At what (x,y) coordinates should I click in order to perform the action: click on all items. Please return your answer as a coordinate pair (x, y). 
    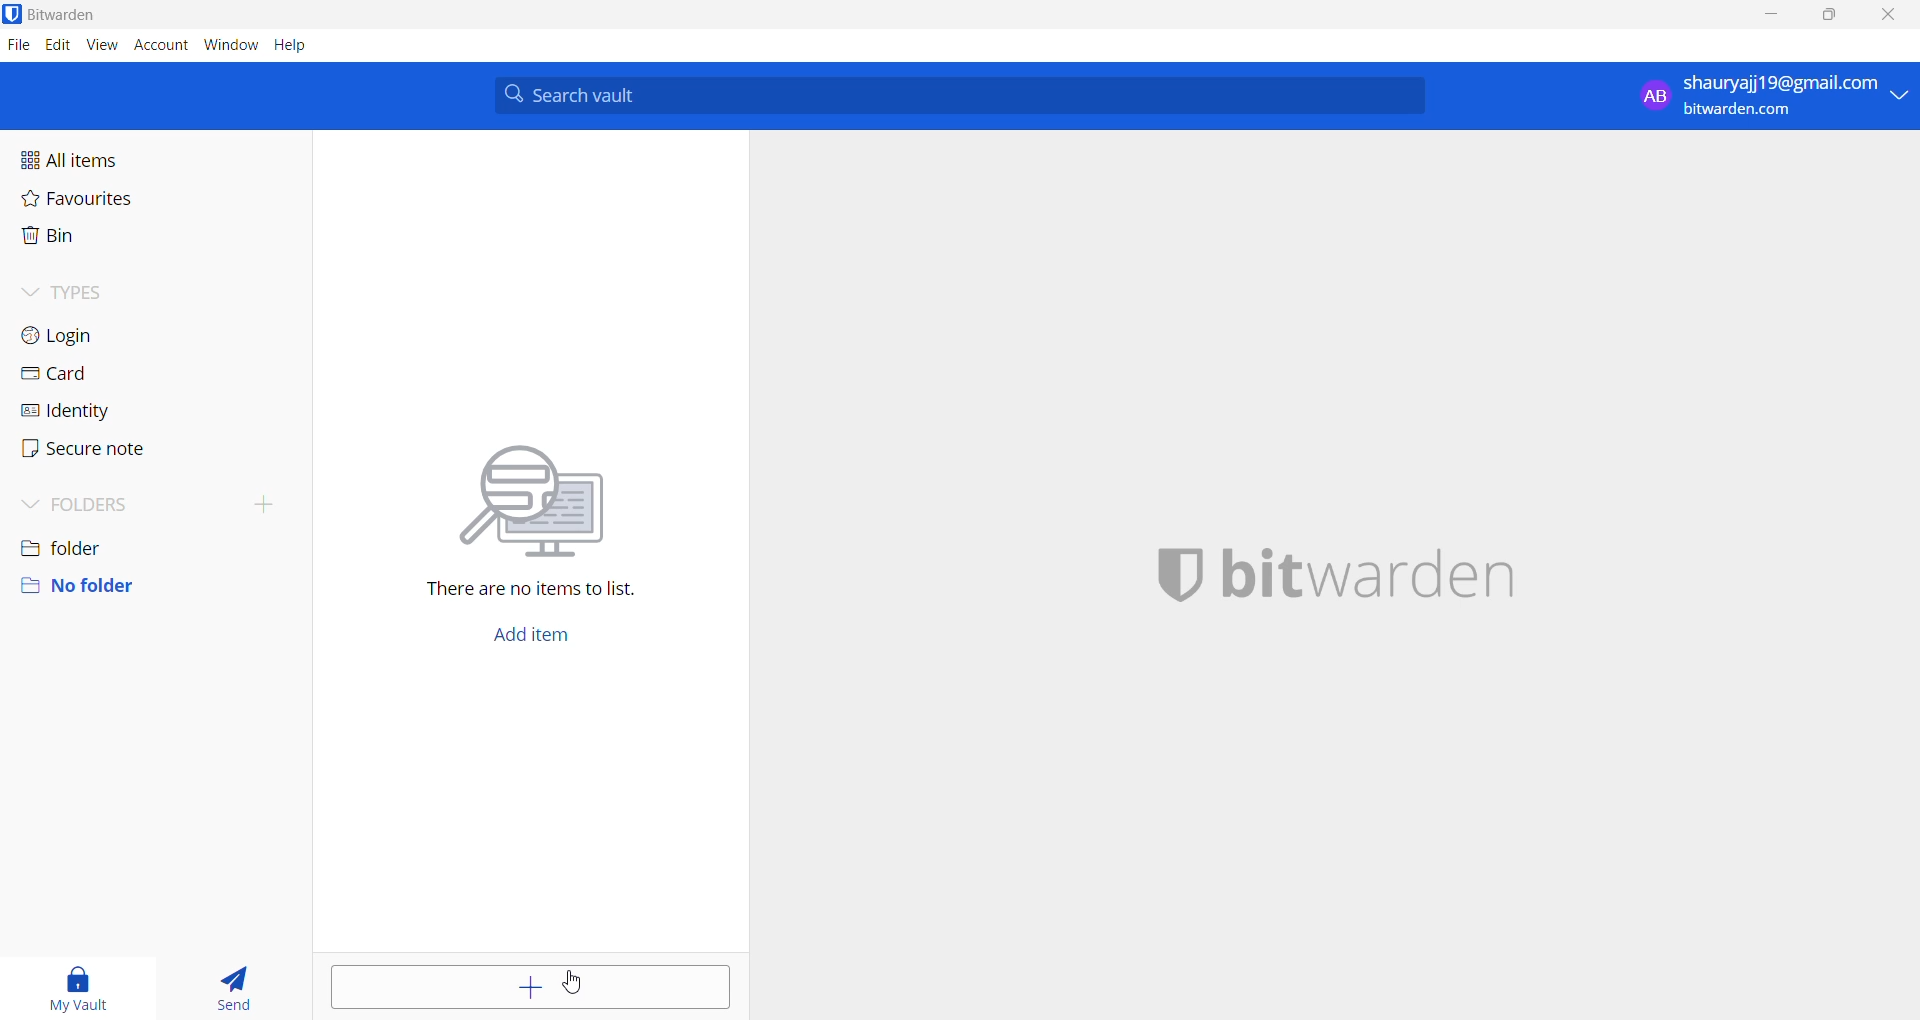
    Looking at the image, I should click on (116, 156).